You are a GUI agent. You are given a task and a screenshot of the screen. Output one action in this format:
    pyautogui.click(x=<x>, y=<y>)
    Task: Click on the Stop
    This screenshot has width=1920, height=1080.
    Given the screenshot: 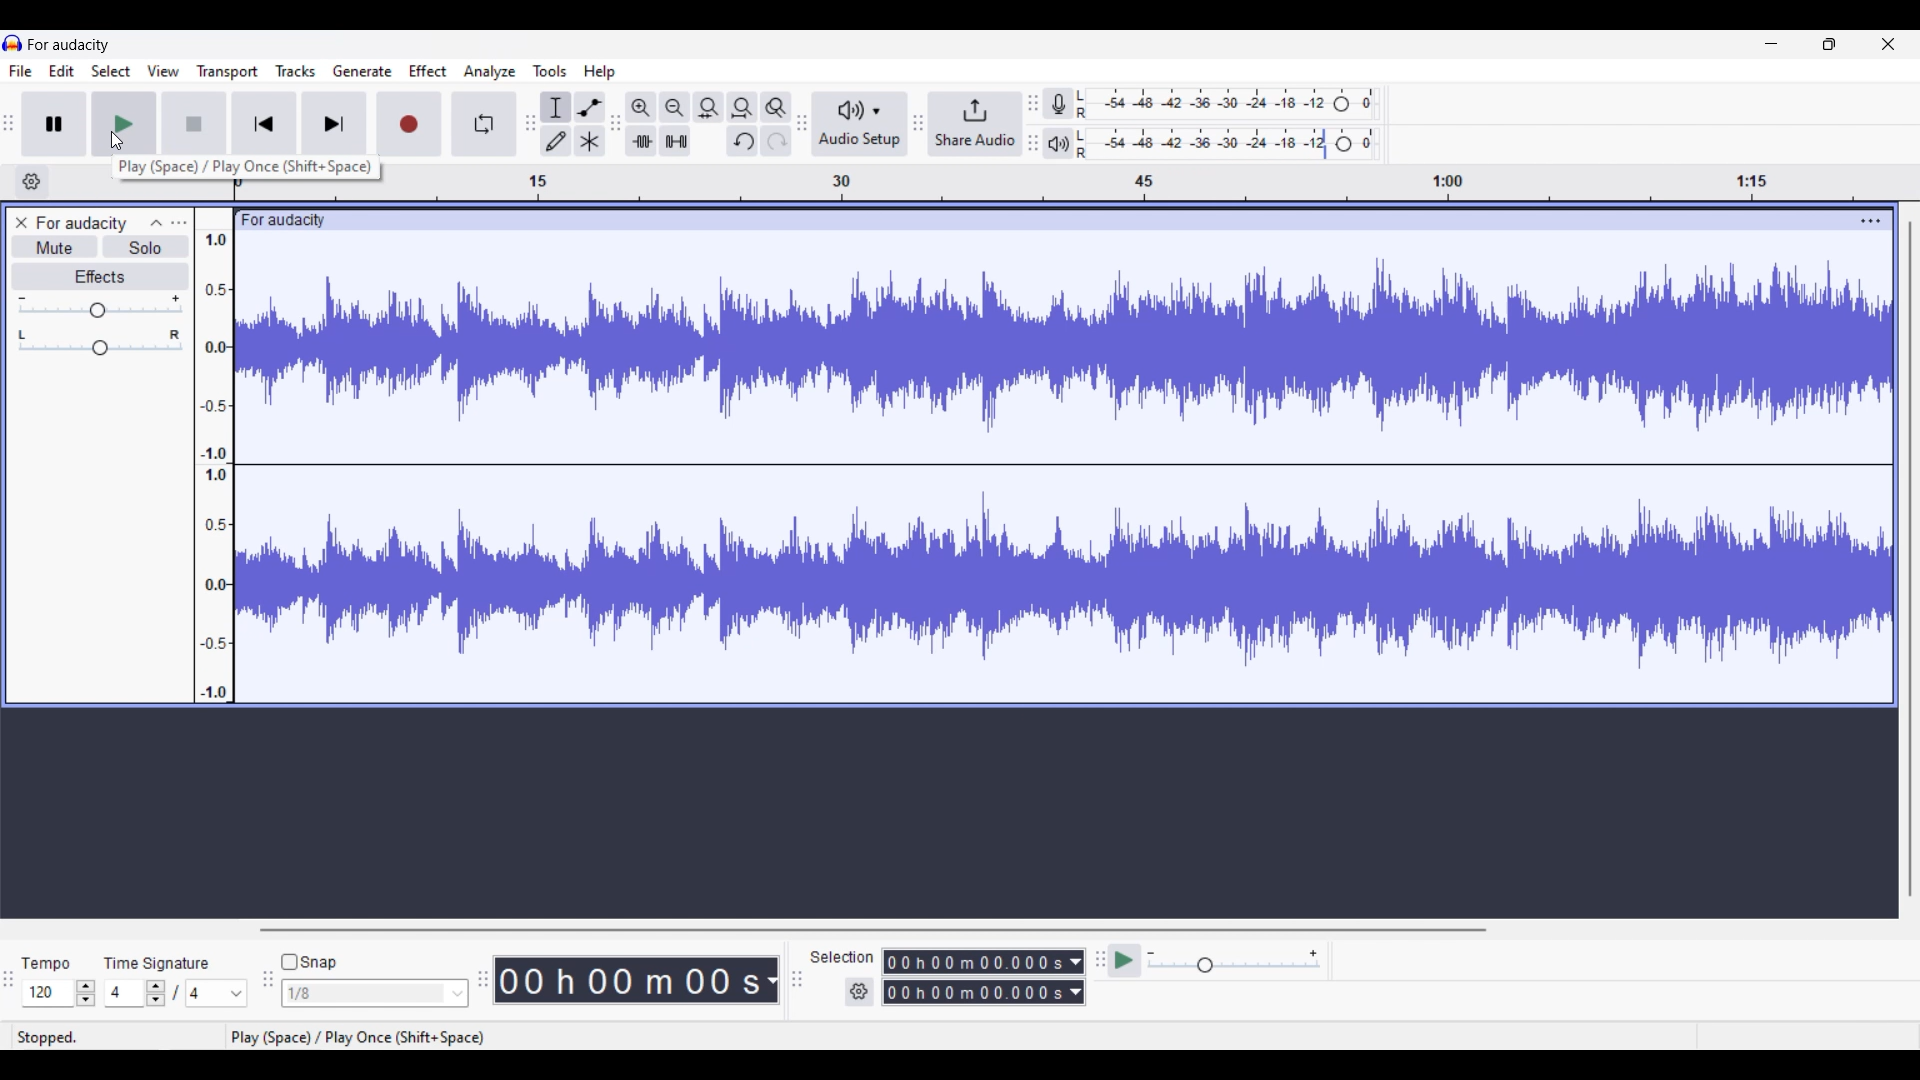 What is the action you would take?
    pyautogui.click(x=194, y=124)
    